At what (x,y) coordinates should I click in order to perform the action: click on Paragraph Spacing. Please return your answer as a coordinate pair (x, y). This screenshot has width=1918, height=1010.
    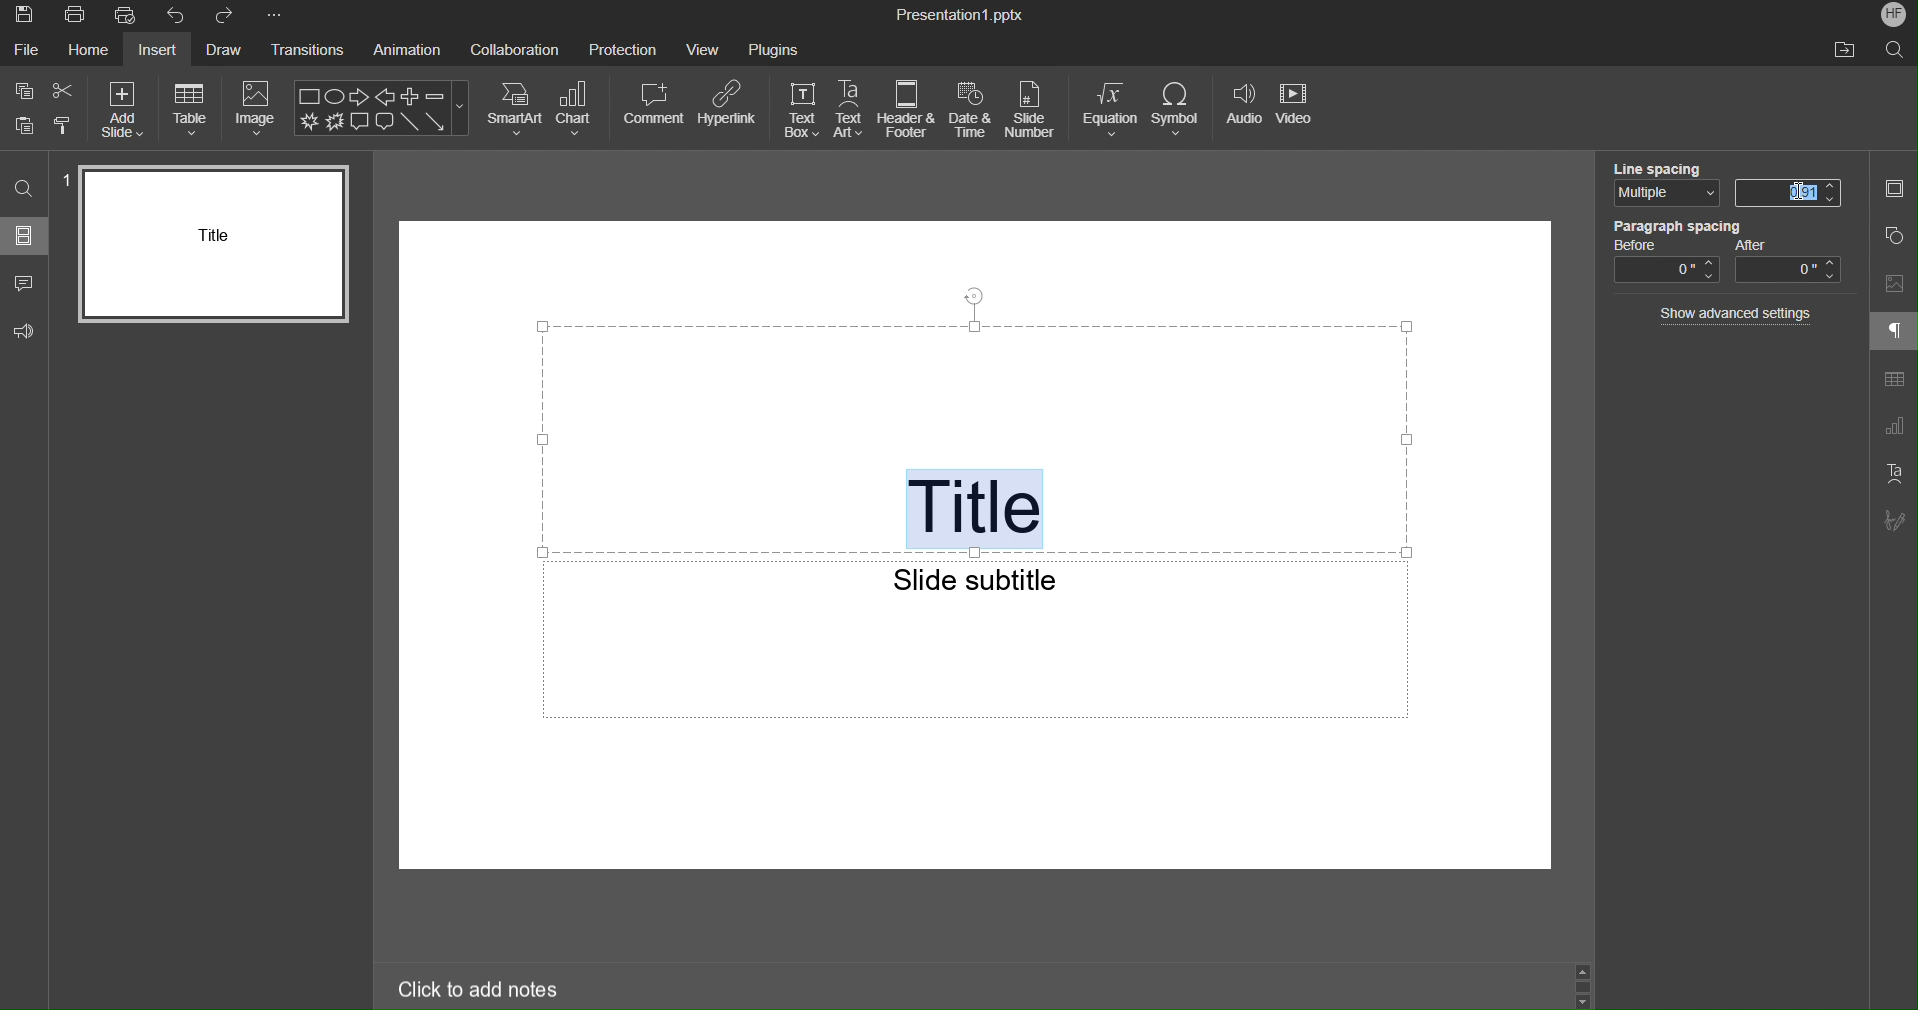
    Looking at the image, I should click on (1678, 226).